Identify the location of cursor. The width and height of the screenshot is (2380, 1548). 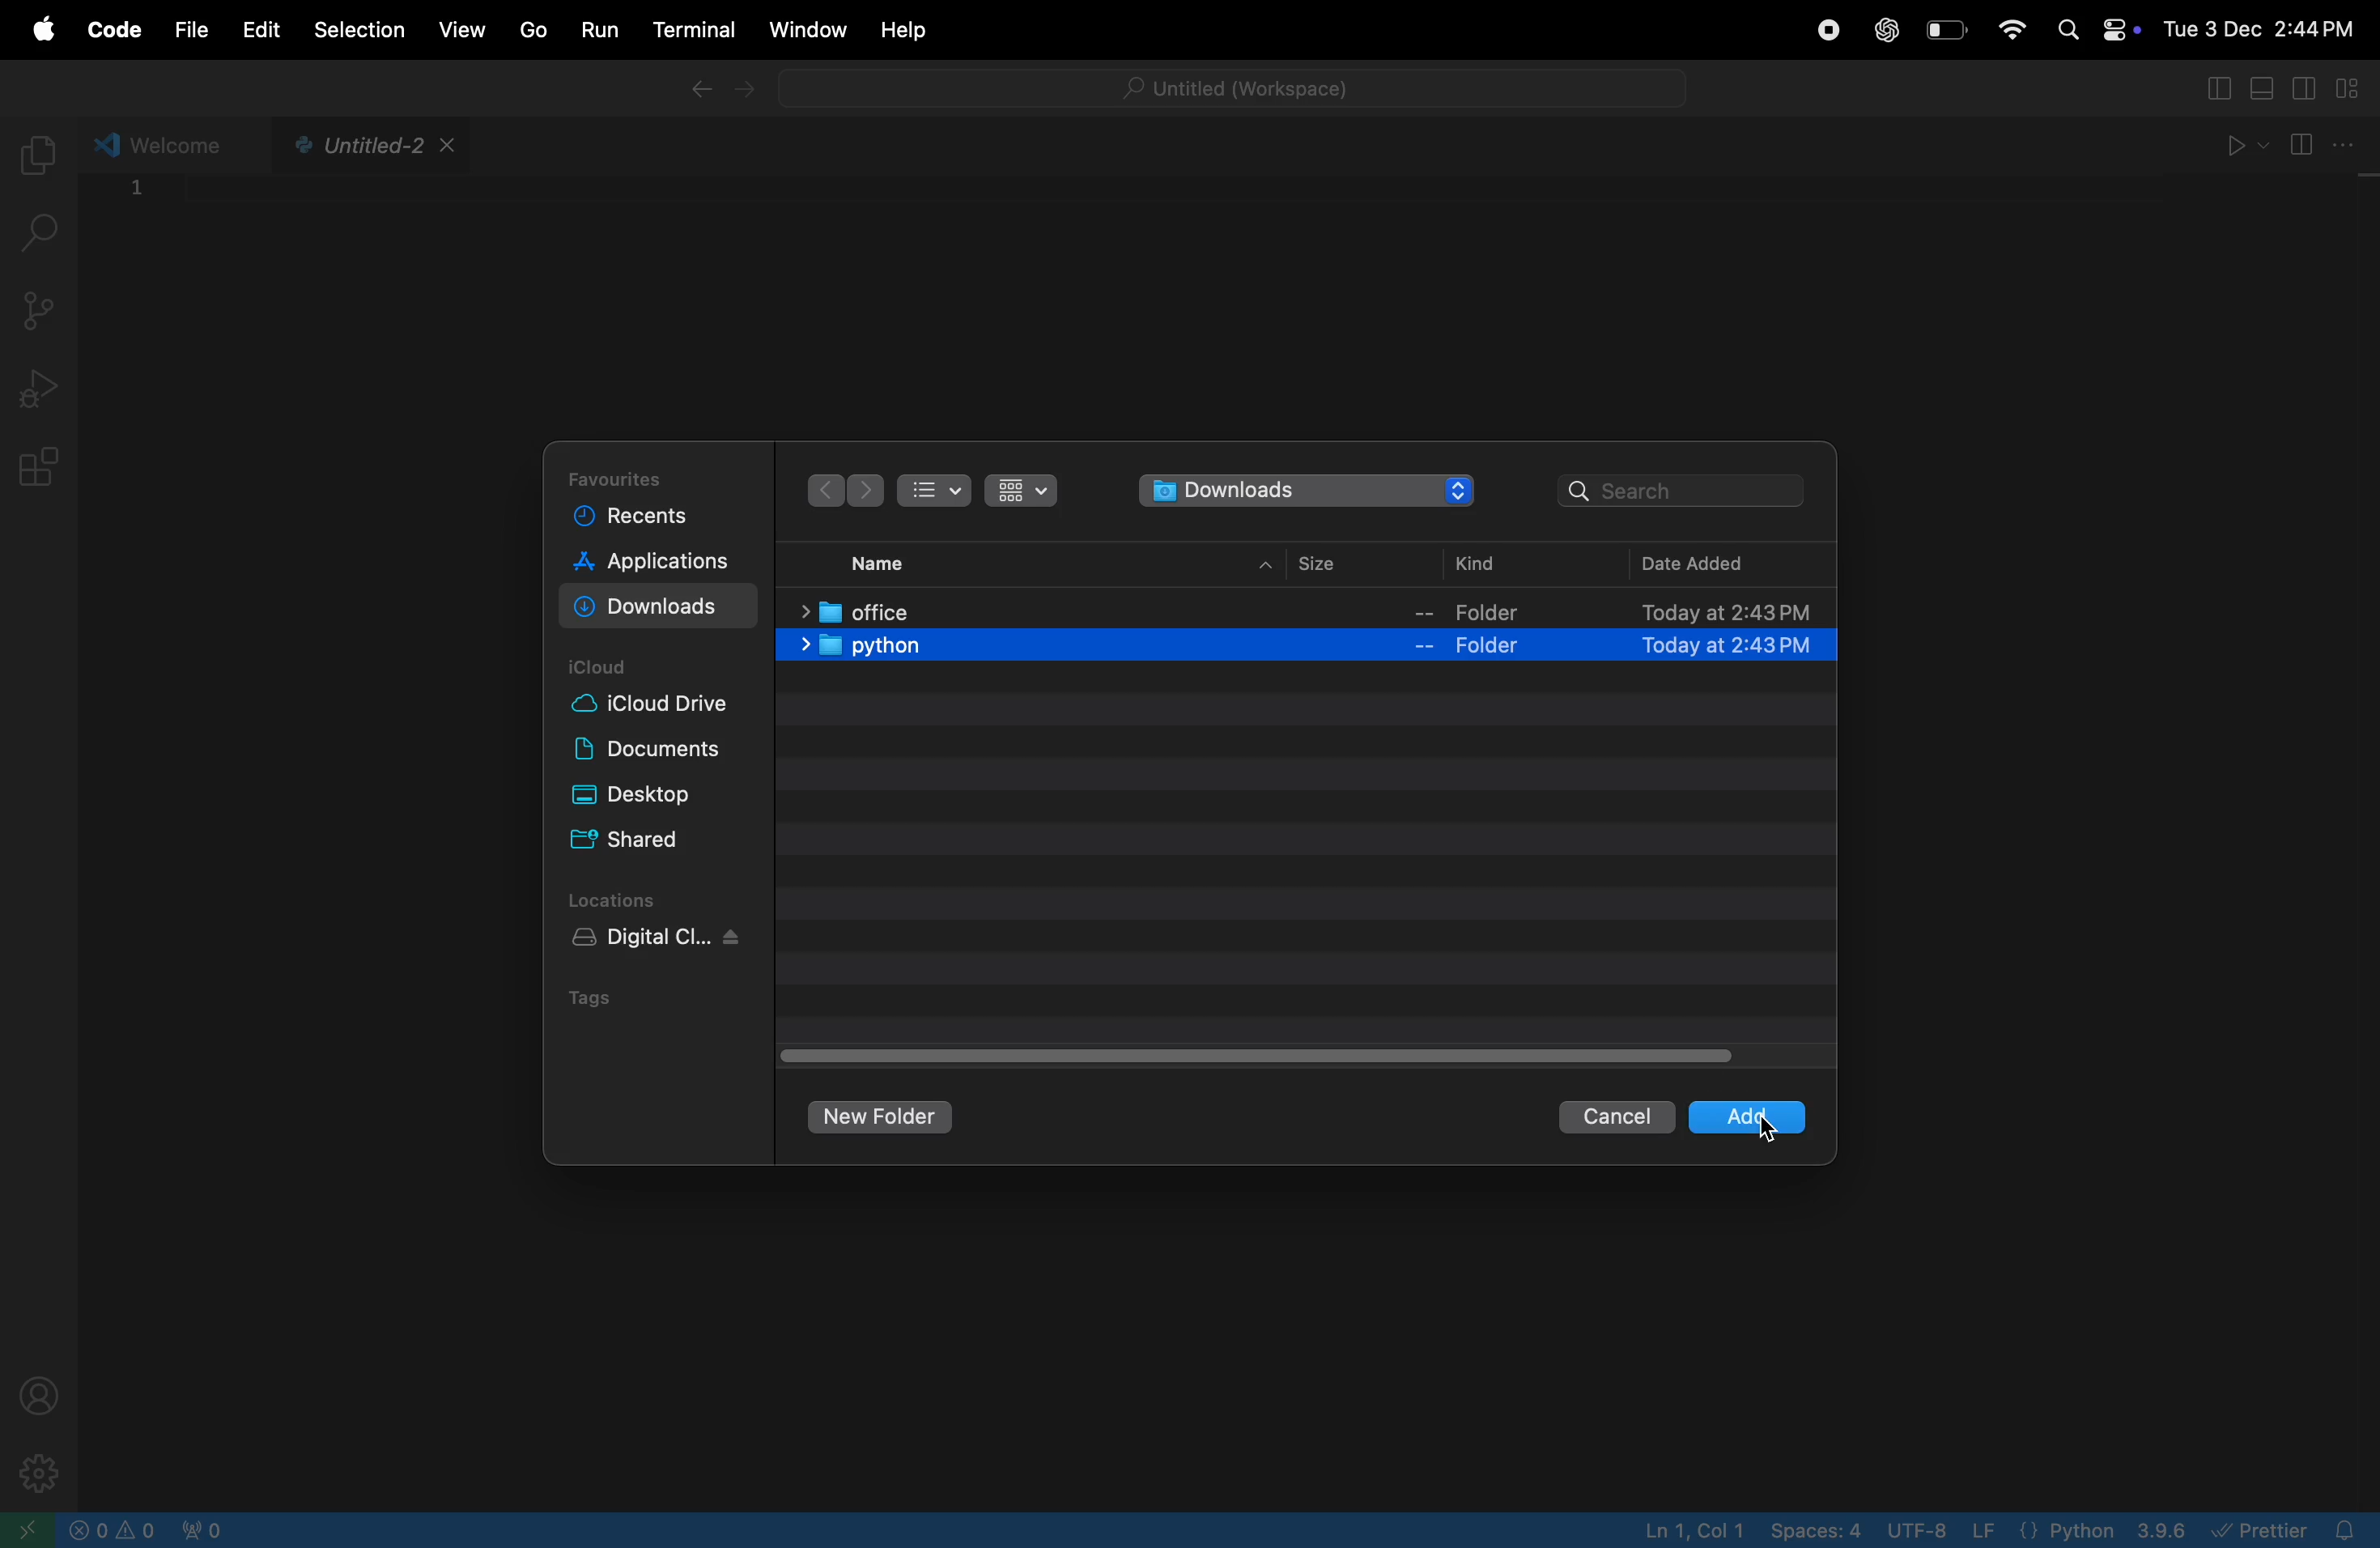
(1780, 1132).